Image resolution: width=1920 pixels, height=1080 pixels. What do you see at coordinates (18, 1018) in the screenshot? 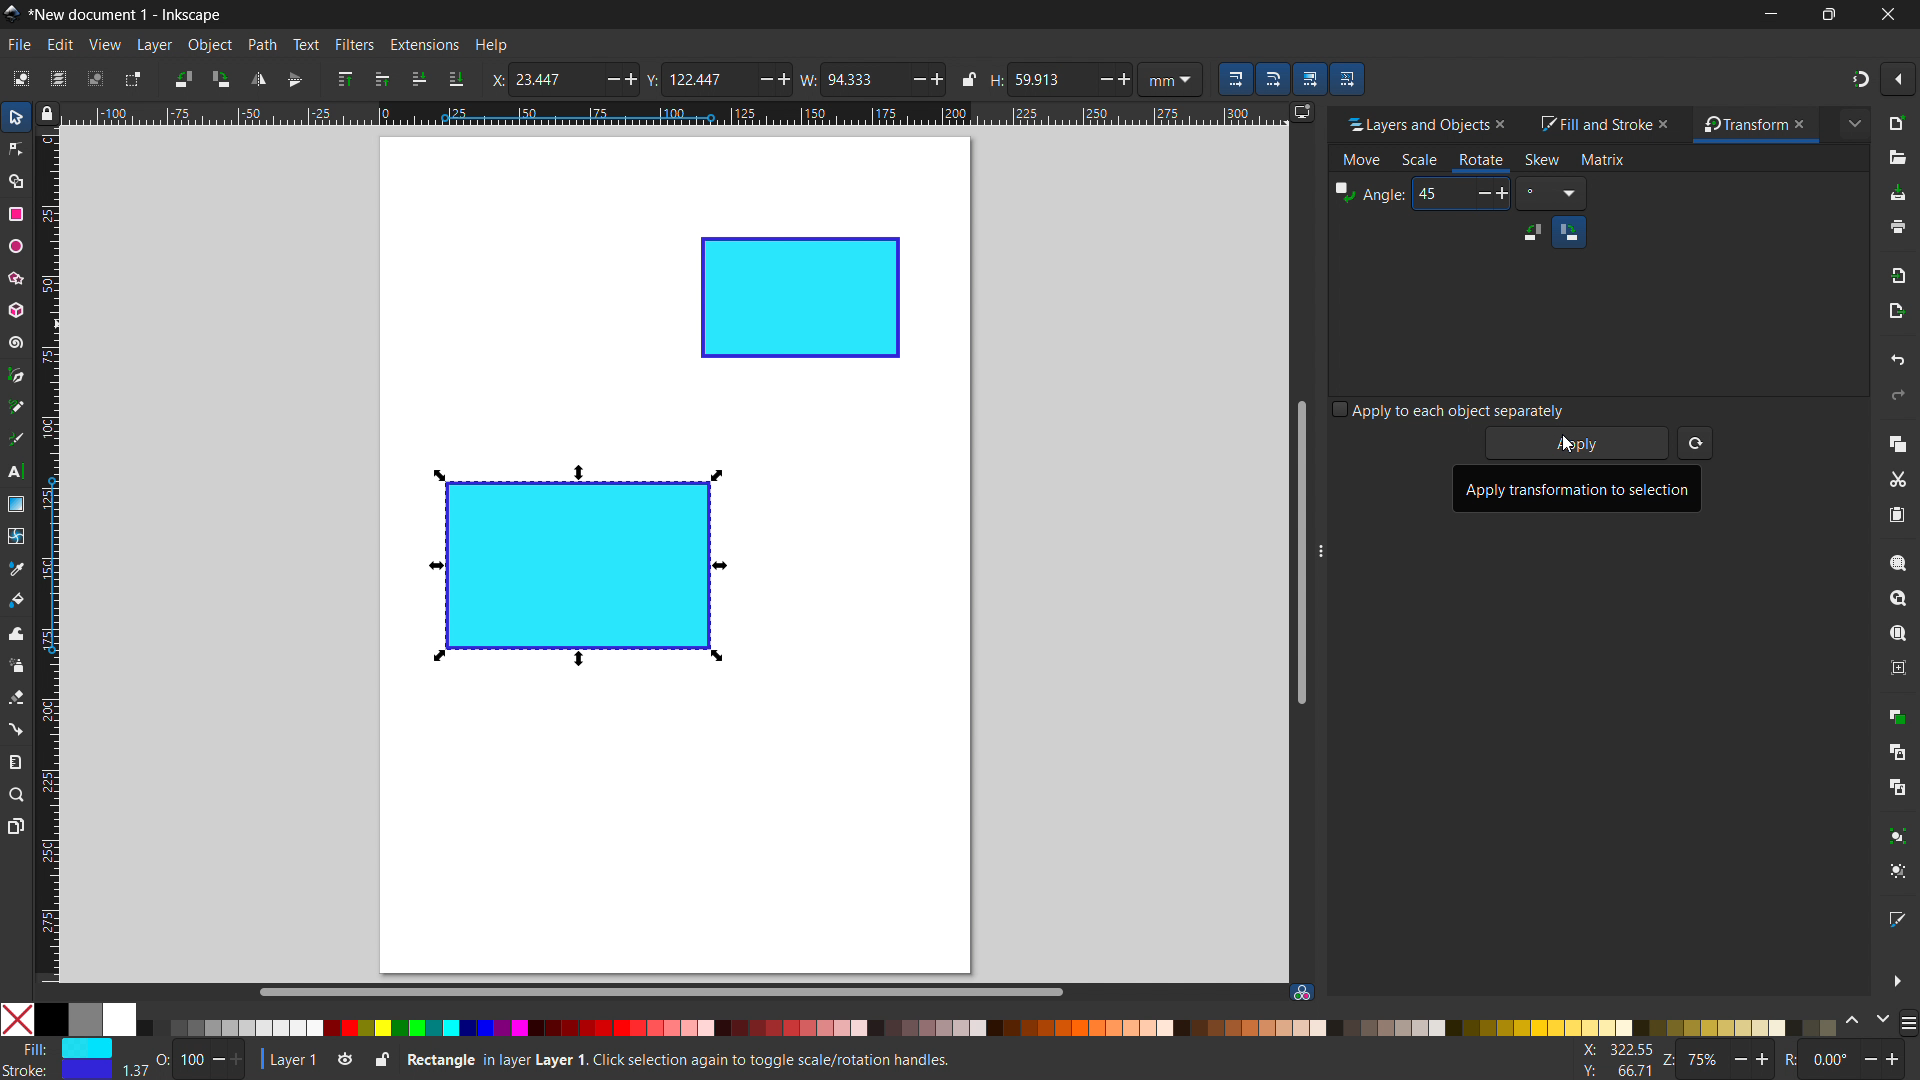
I see `No color` at bounding box center [18, 1018].